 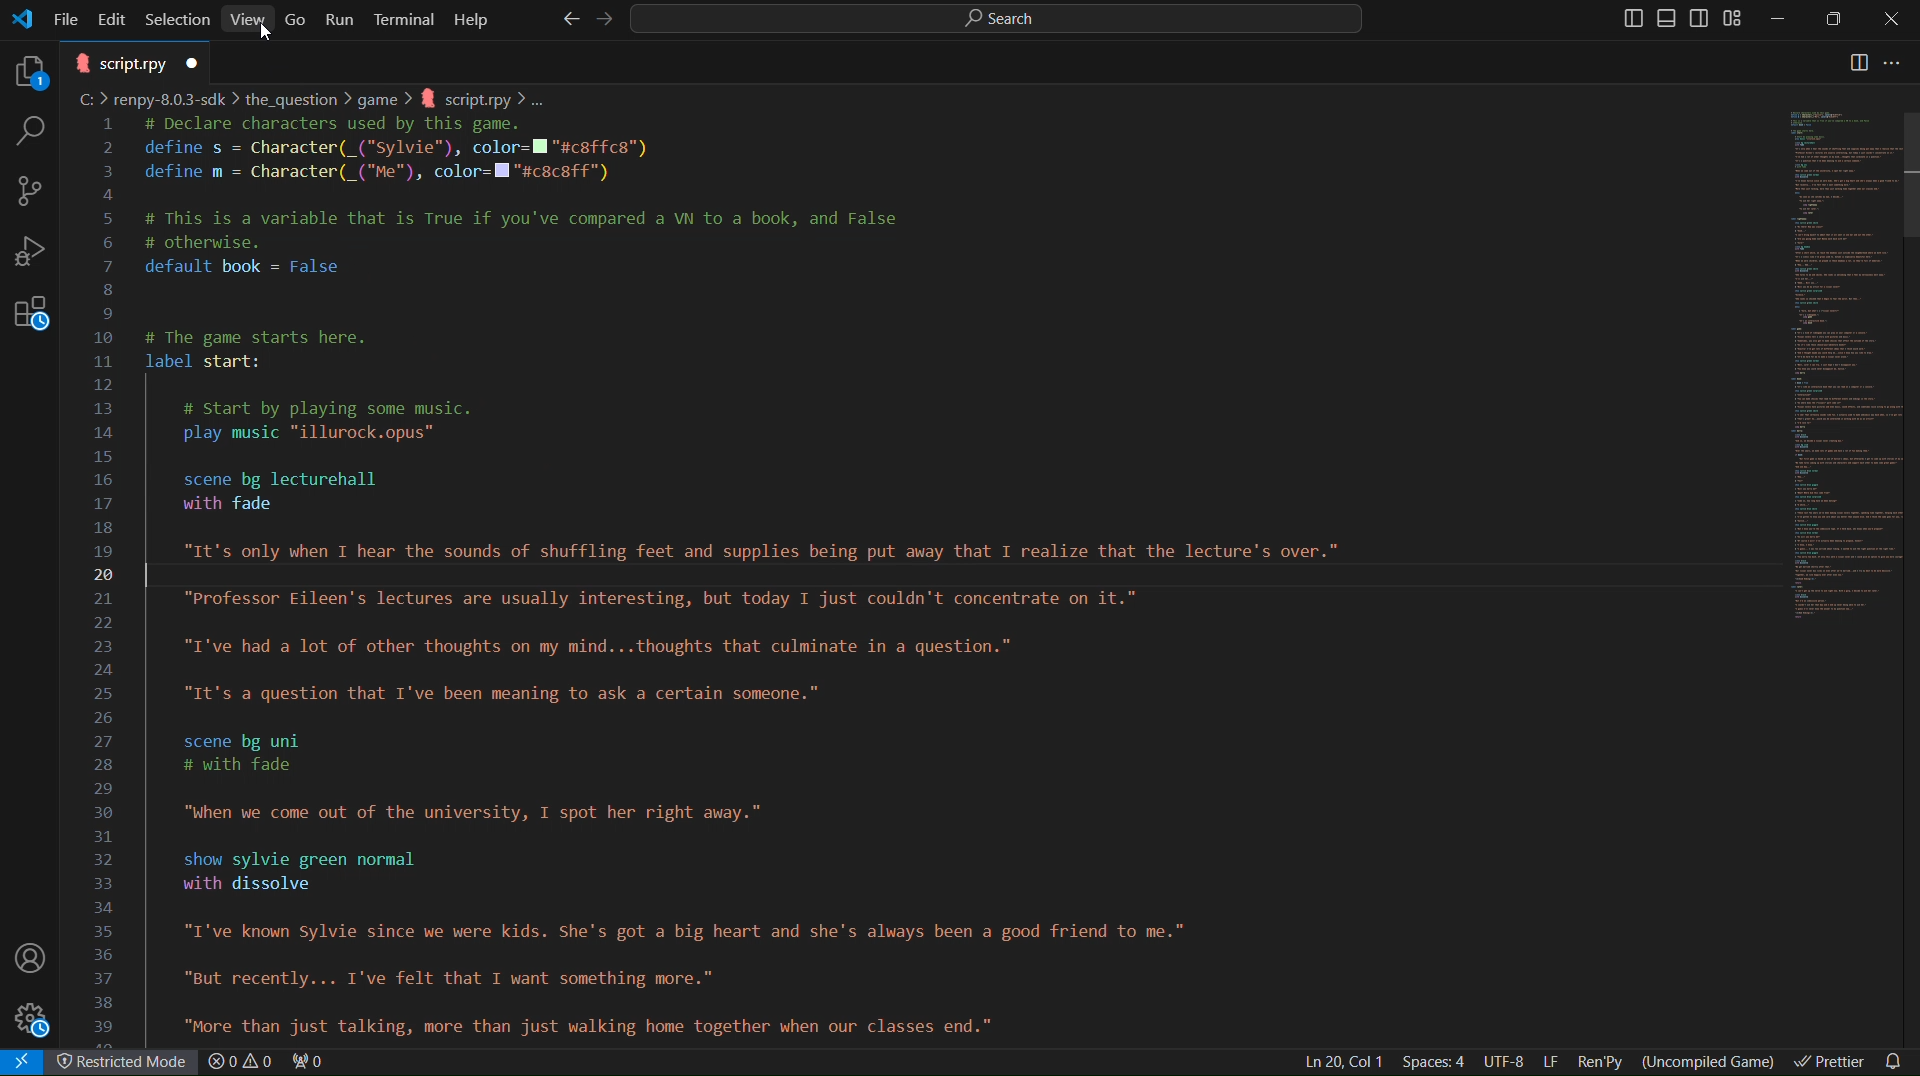 I want to click on Logo, so click(x=22, y=19).